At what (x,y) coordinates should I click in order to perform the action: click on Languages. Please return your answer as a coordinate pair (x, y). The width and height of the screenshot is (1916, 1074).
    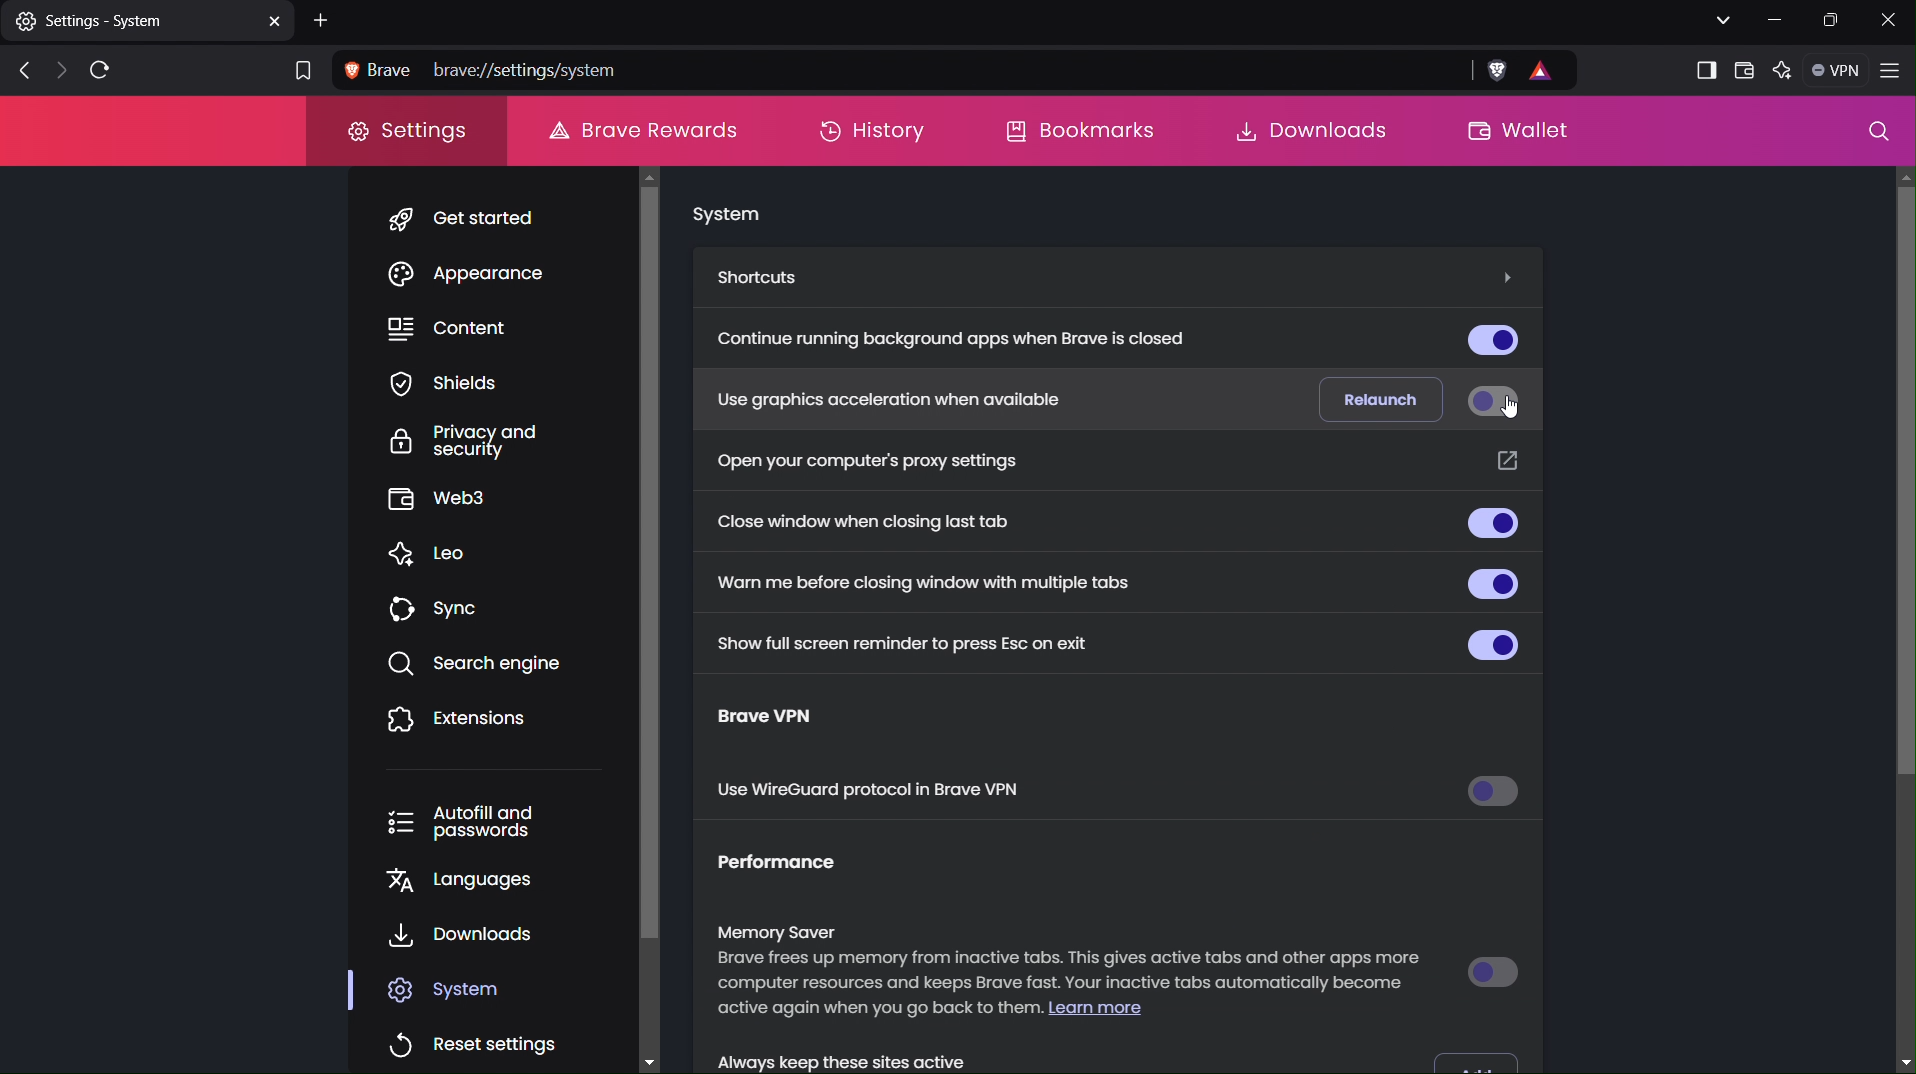
    Looking at the image, I should click on (471, 885).